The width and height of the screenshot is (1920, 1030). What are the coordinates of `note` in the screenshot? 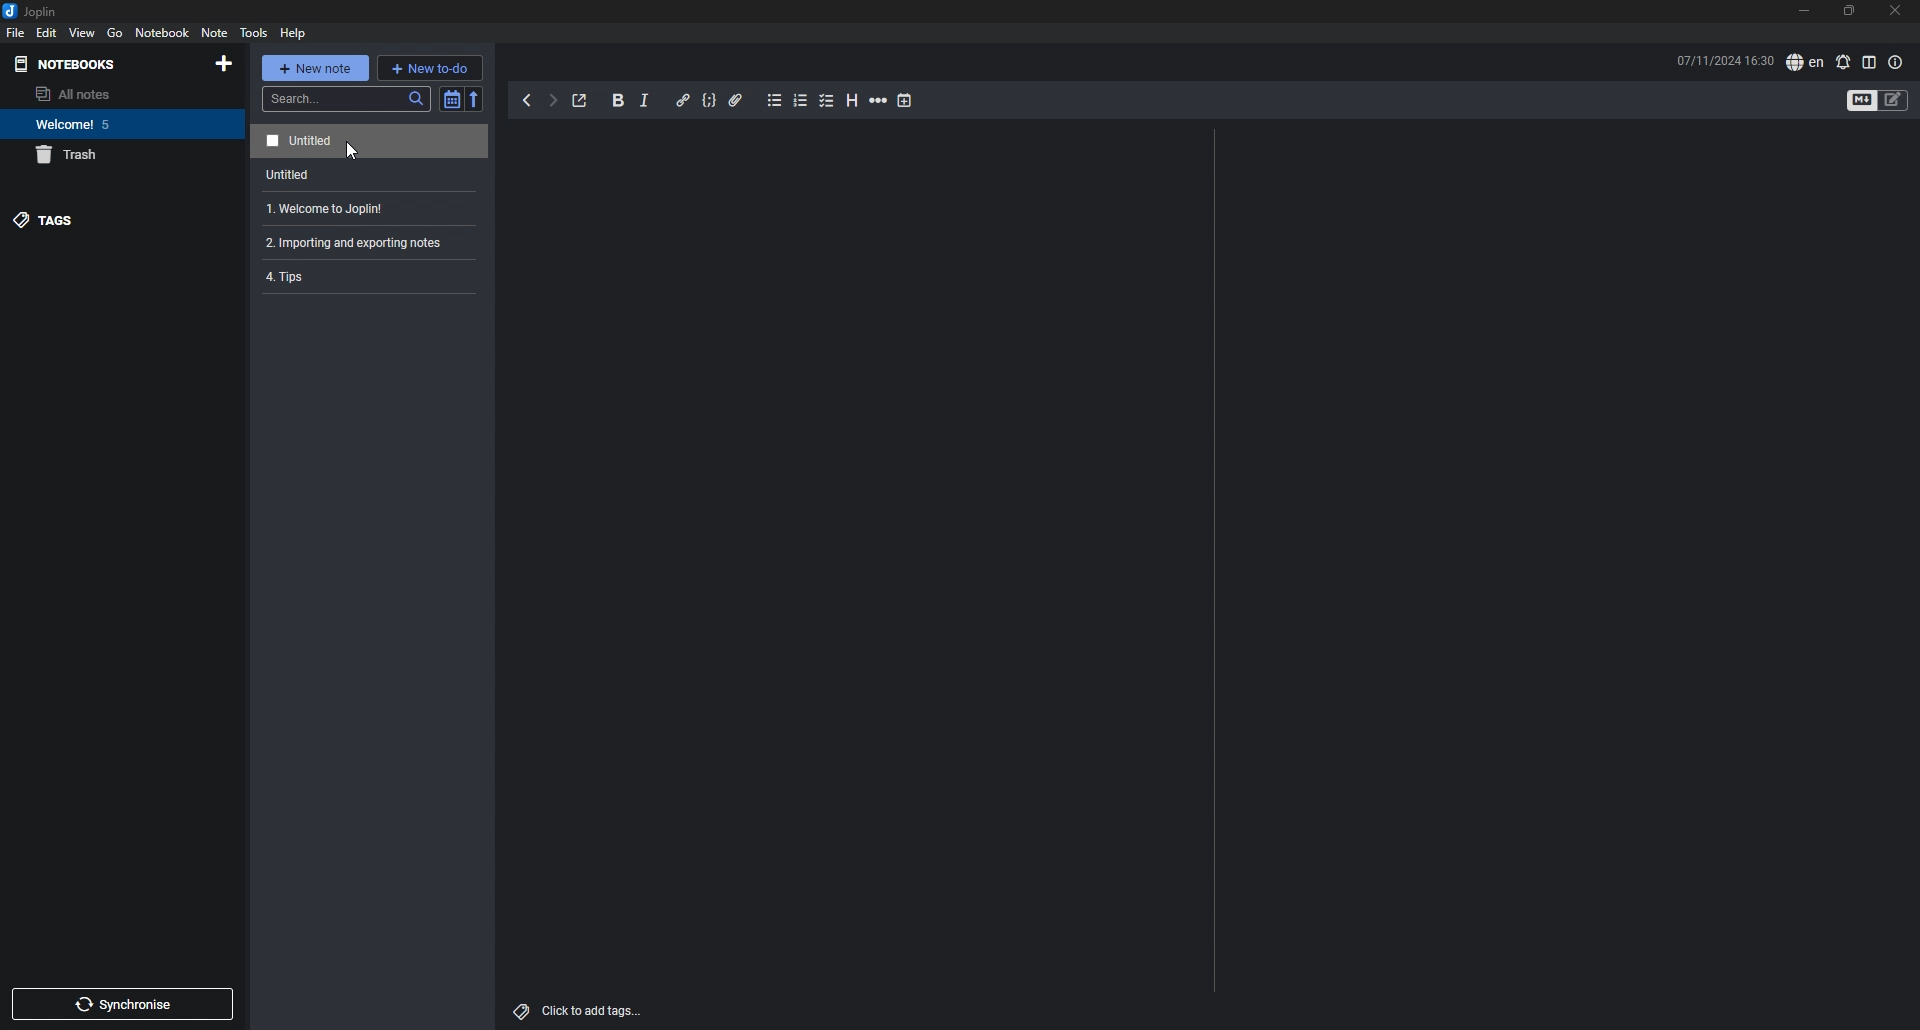 It's located at (366, 209).